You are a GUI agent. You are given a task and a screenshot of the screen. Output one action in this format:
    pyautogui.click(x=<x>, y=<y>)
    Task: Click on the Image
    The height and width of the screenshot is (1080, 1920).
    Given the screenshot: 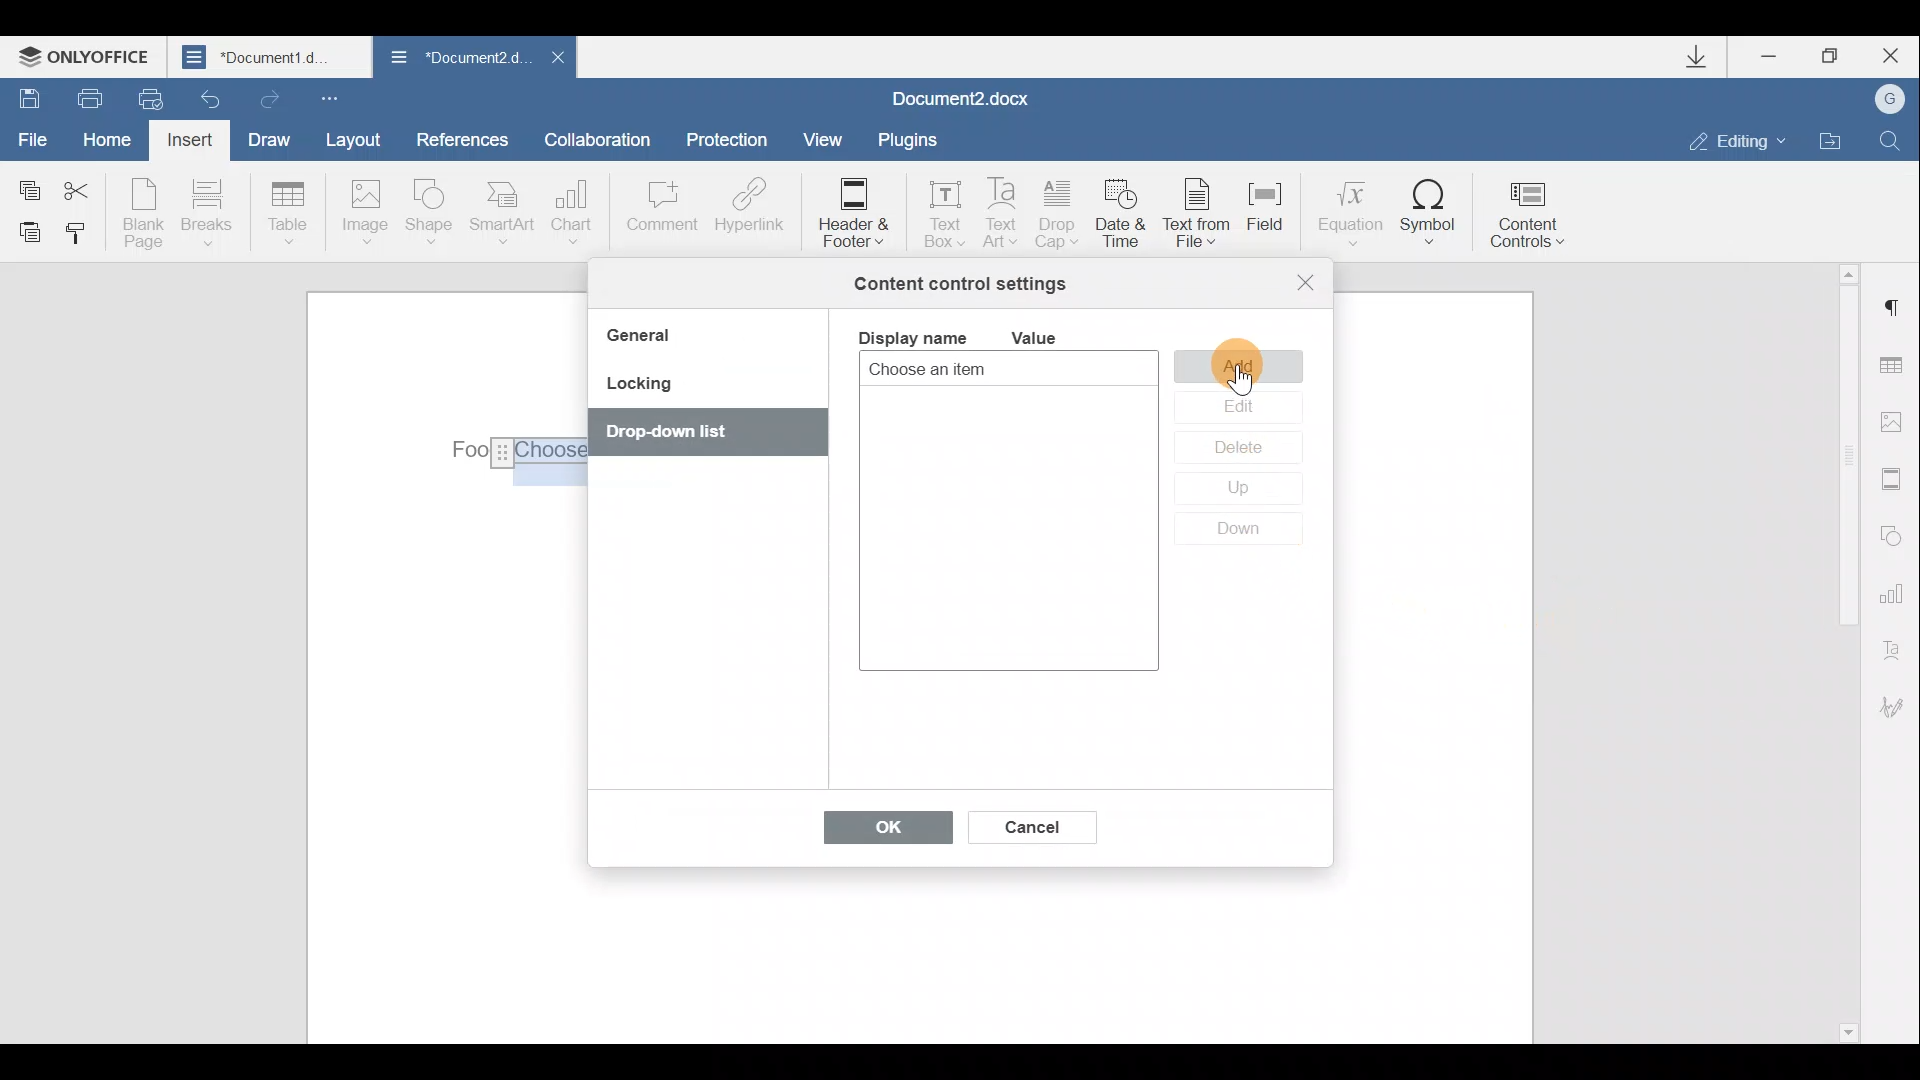 What is the action you would take?
    pyautogui.click(x=364, y=214)
    